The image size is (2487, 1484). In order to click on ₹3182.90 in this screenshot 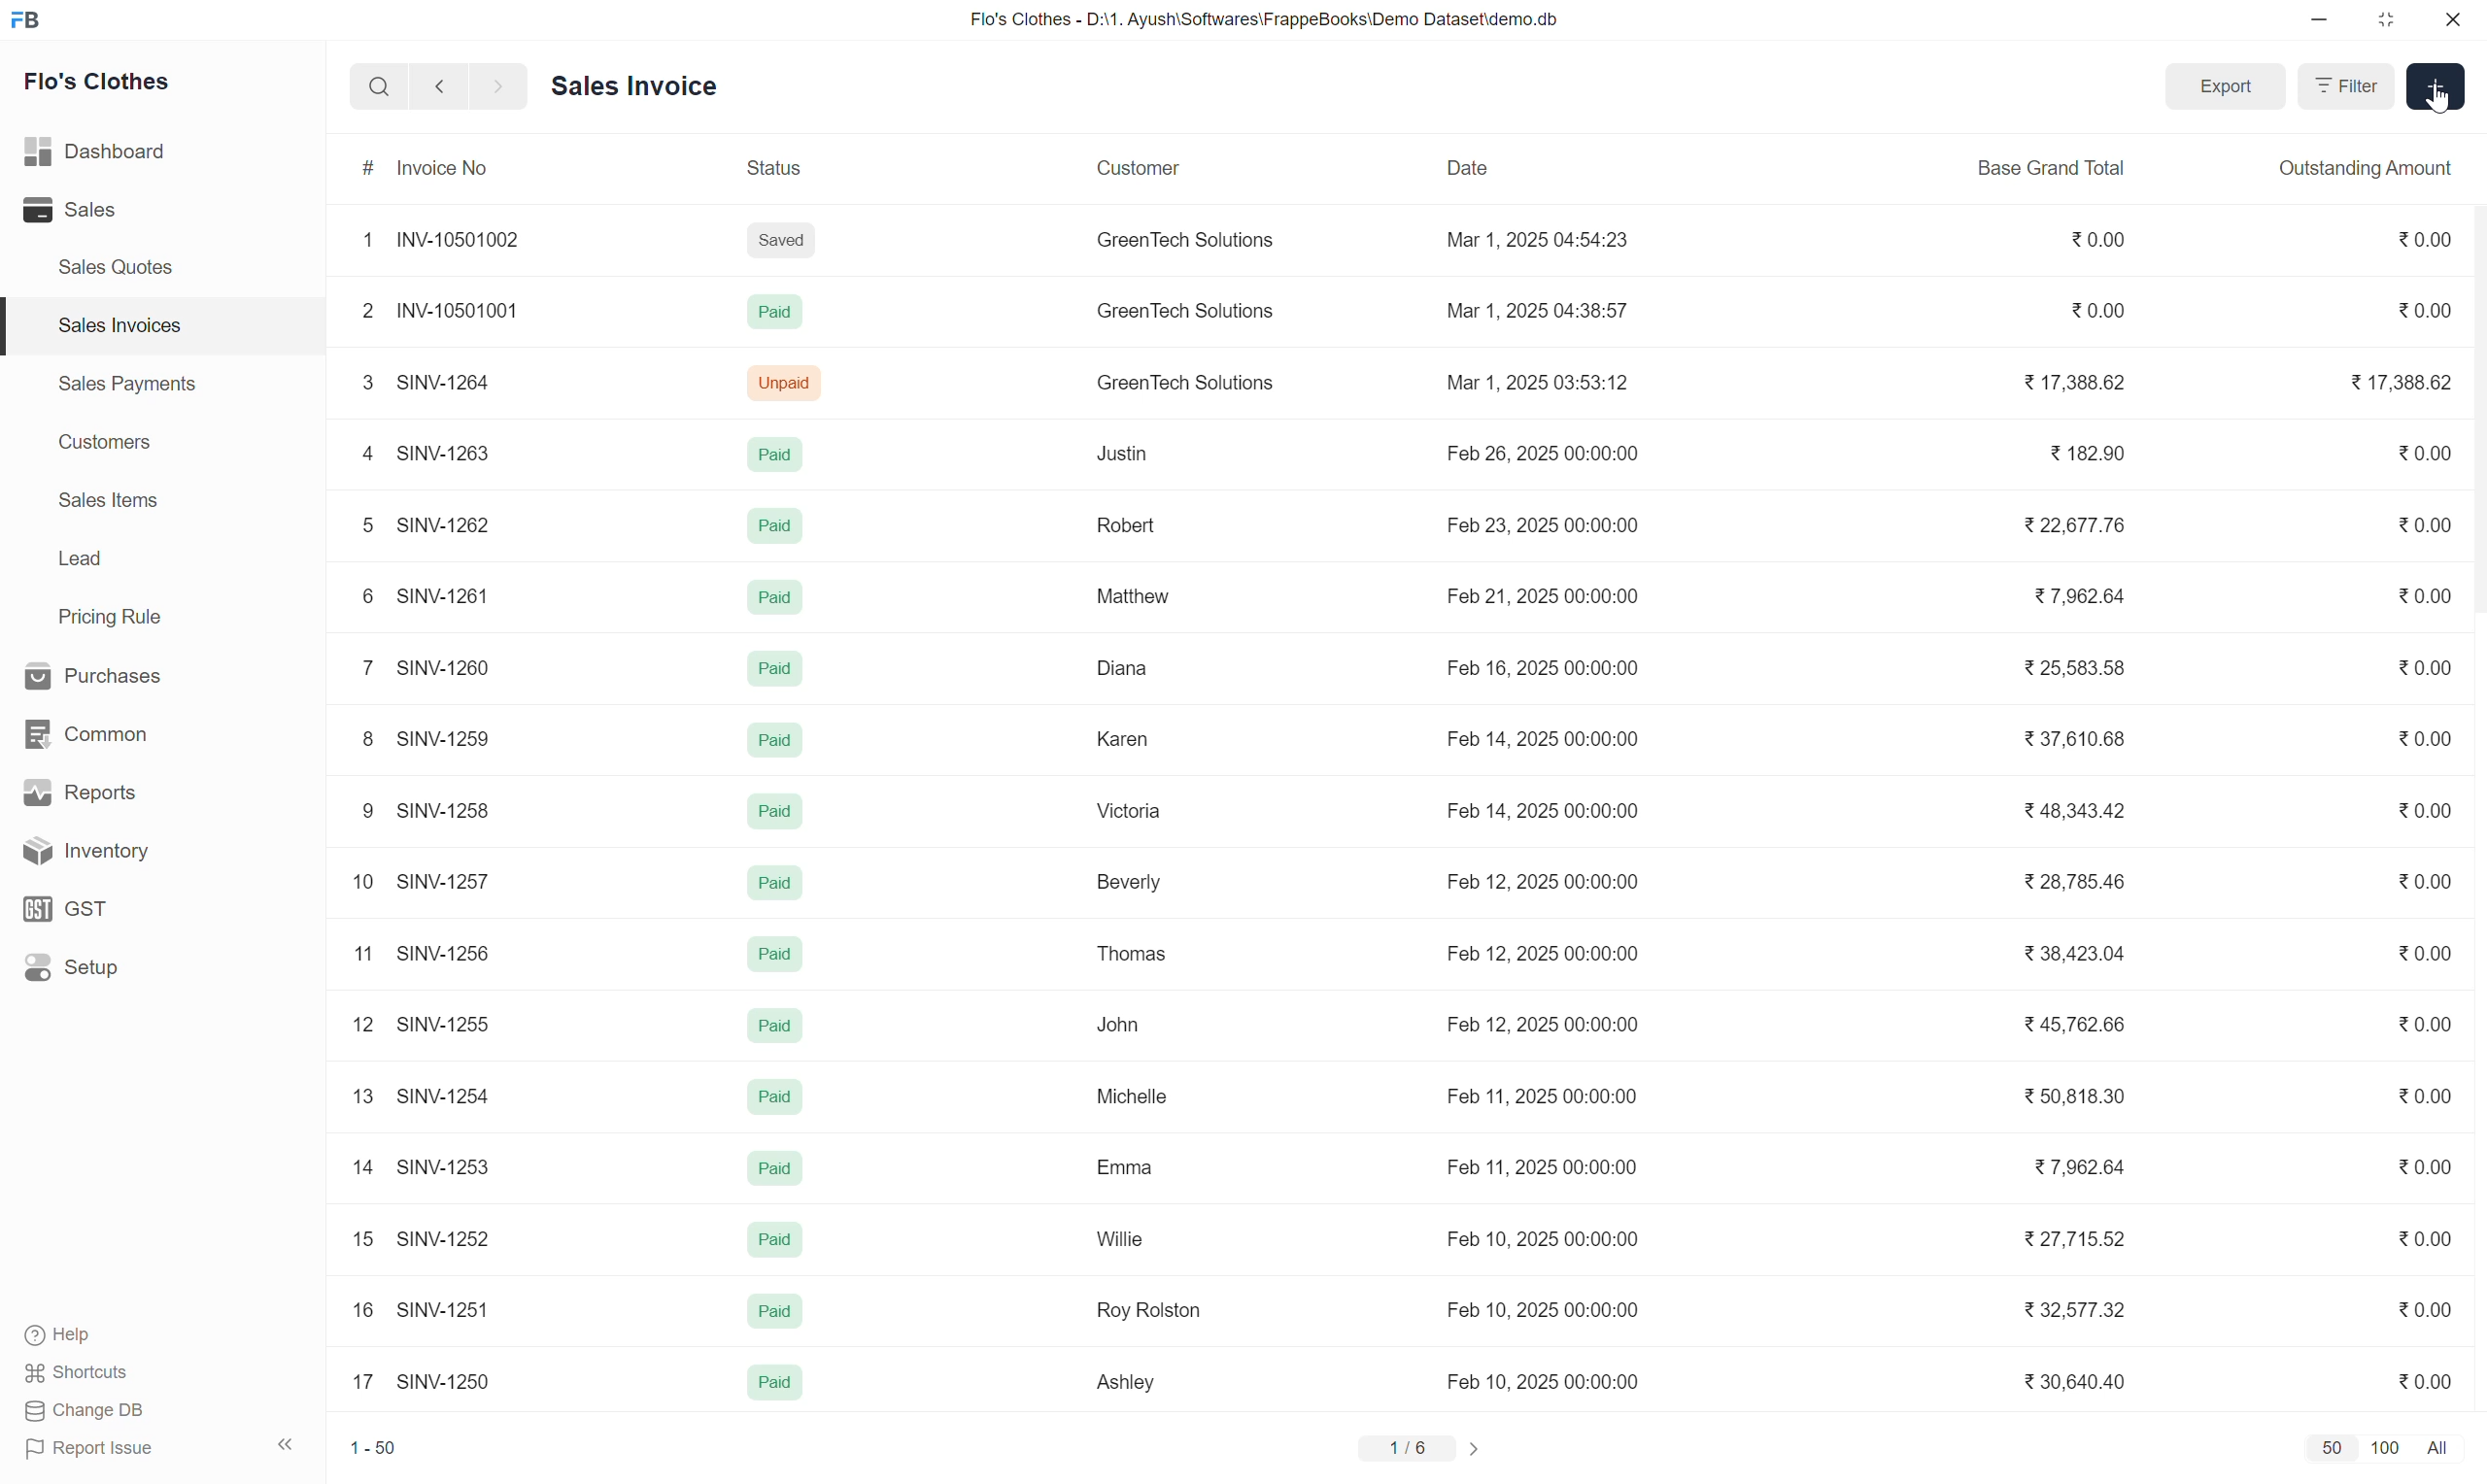, I will do `click(2093, 455)`.